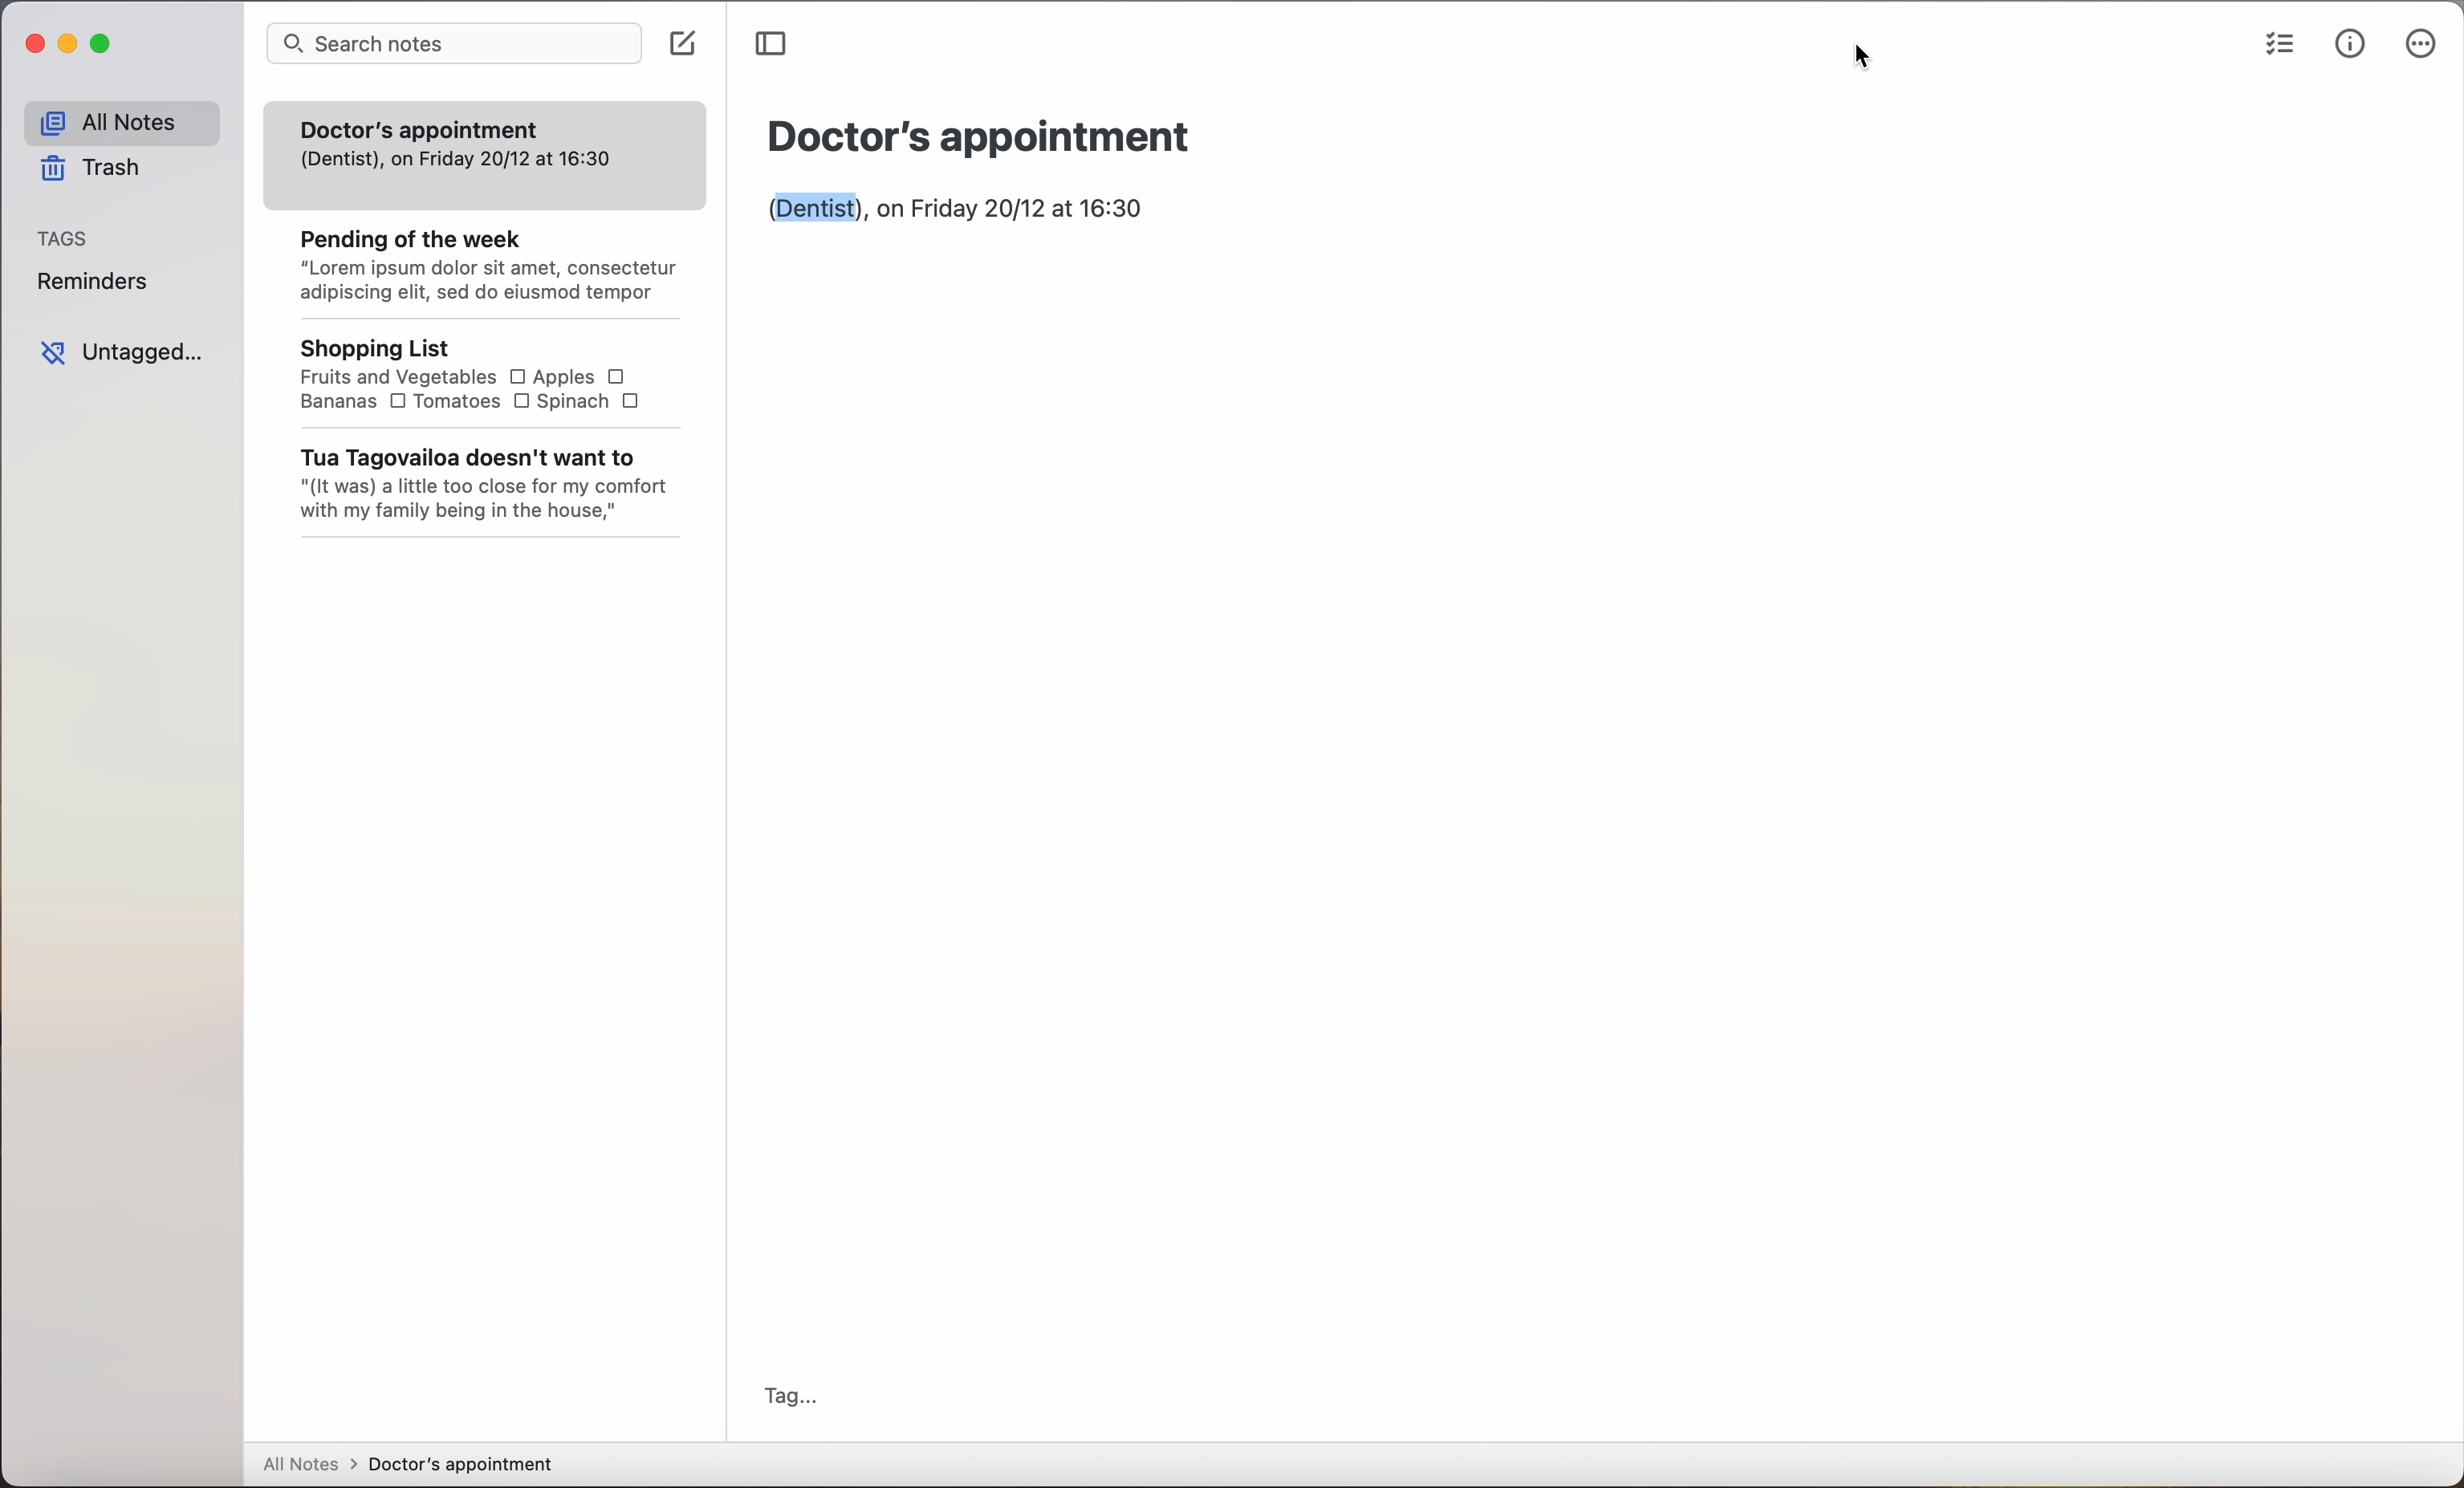  What do you see at coordinates (460, 373) in the screenshot?
I see `Shopping List Fruits and Vegetables O Apples OBananas O Tomatoes O Spinach O` at bounding box center [460, 373].